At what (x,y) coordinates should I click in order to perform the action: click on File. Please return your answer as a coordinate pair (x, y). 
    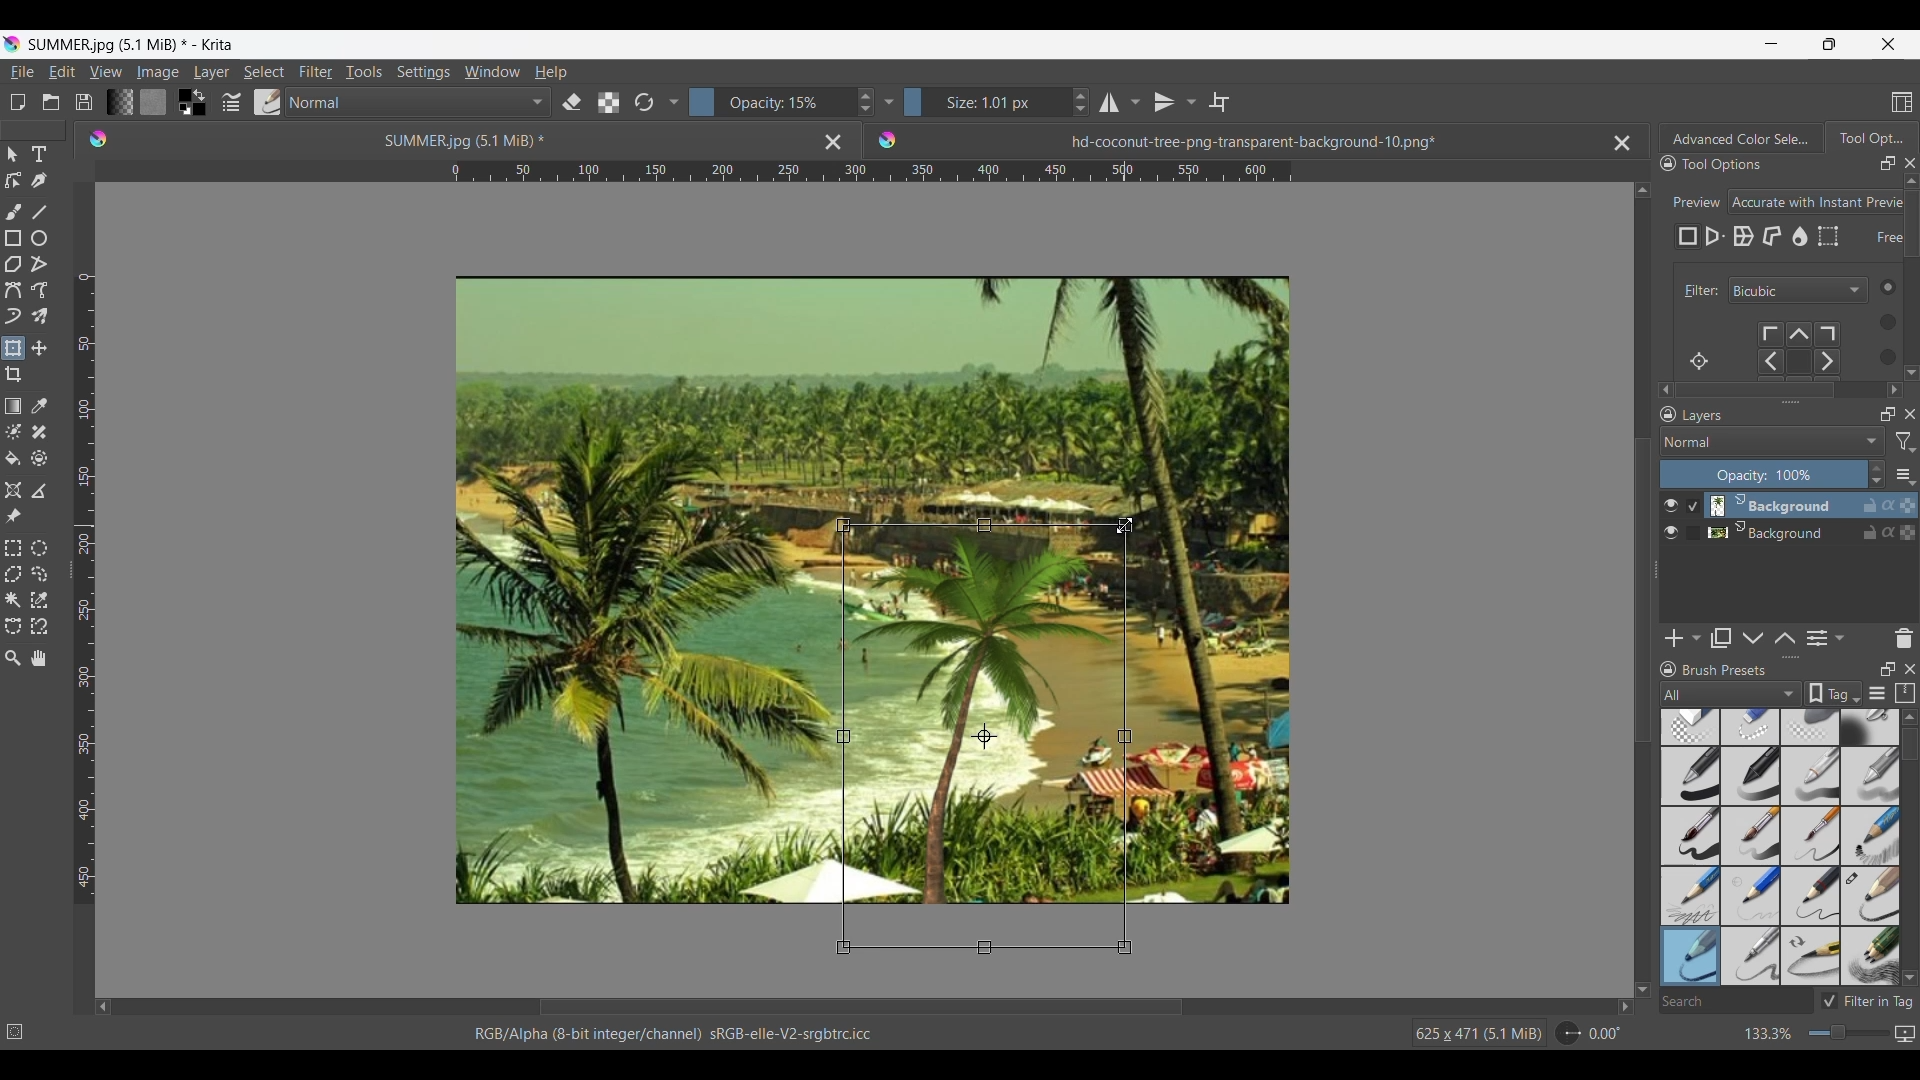
    Looking at the image, I should click on (21, 72).